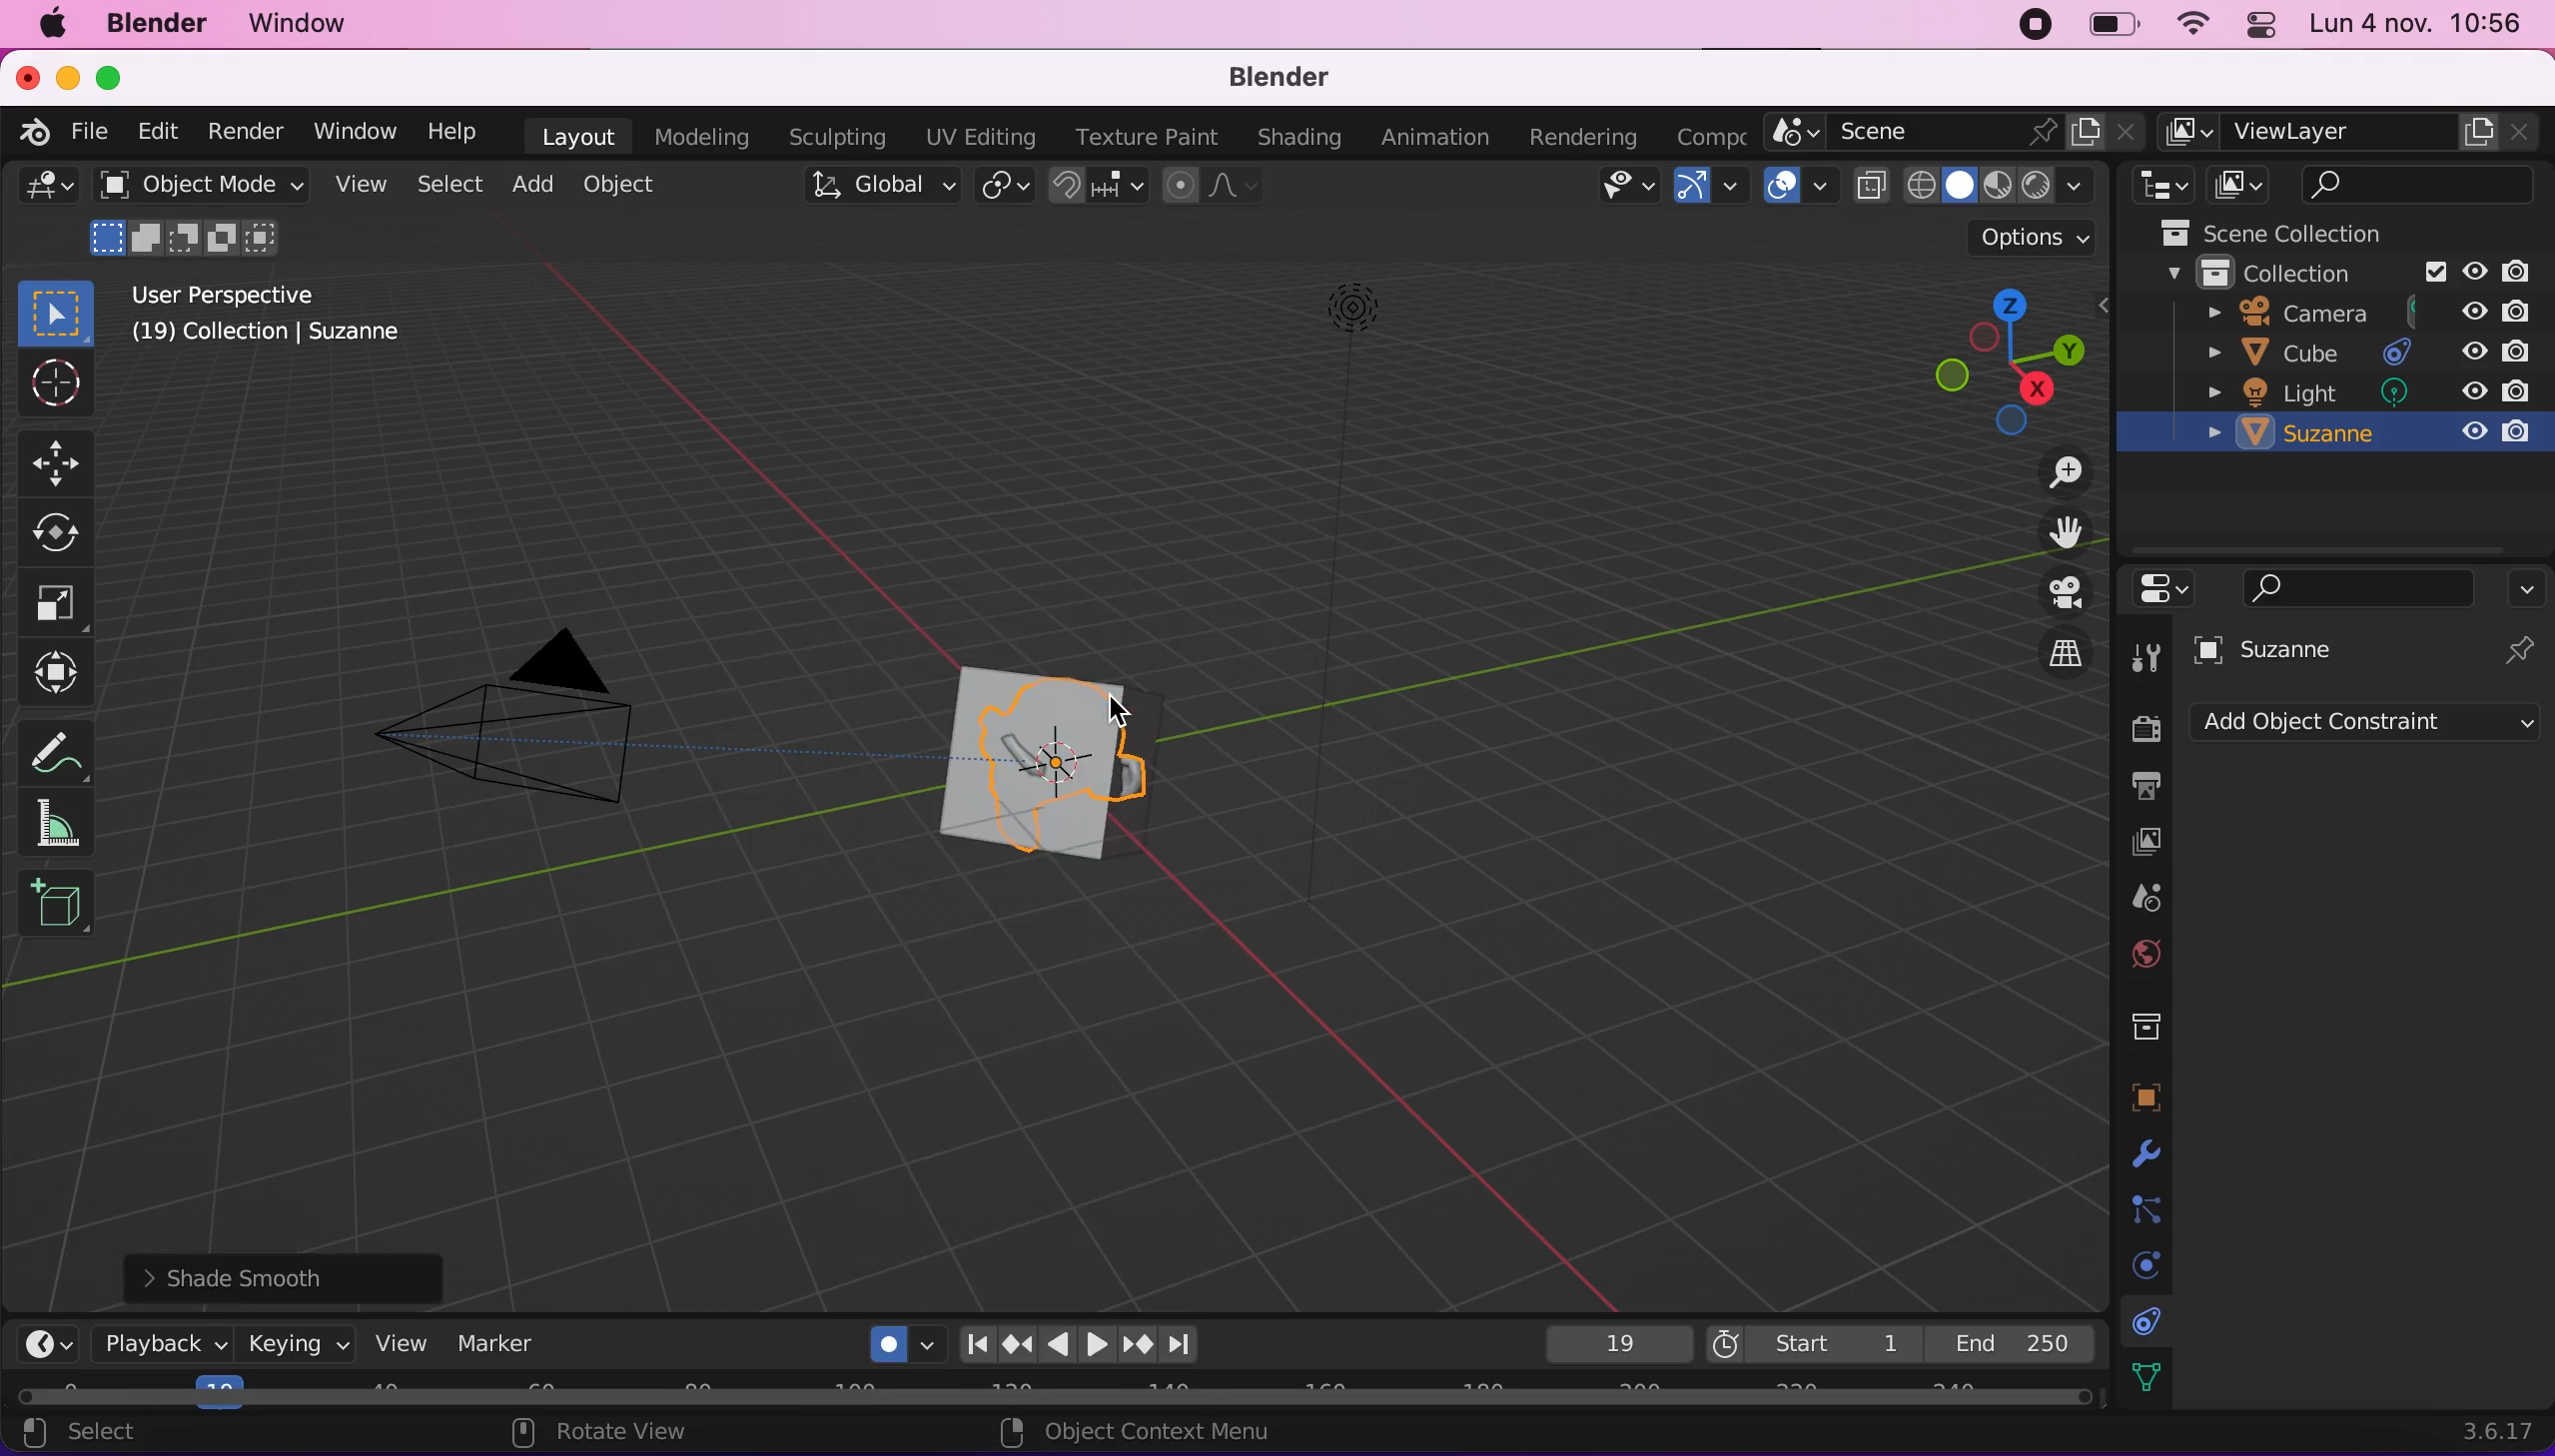 The height and width of the screenshot is (1456, 2555). What do you see at coordinates (2157, 186) in the screenshot?
I see `editor type` at bounding box center [2157, 186].